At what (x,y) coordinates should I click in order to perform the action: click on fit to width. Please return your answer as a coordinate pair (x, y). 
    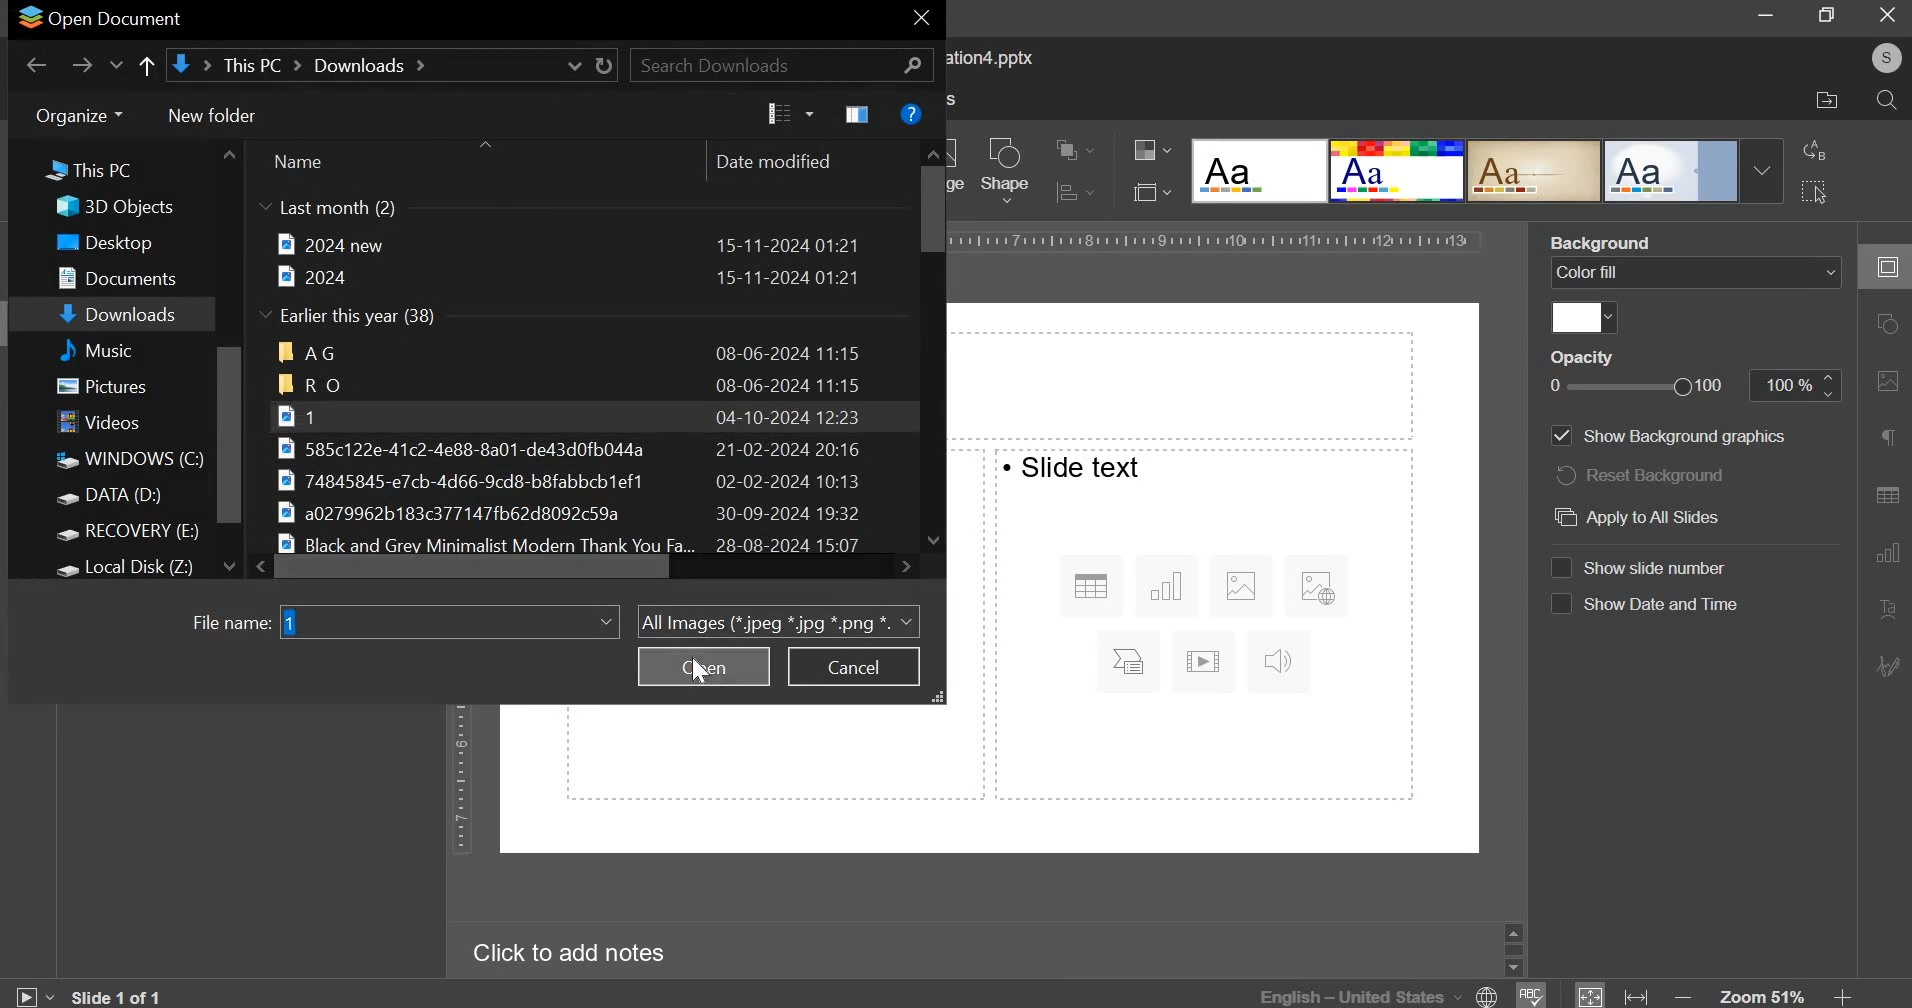
    Looking at the image, I should click on (1638, 996).